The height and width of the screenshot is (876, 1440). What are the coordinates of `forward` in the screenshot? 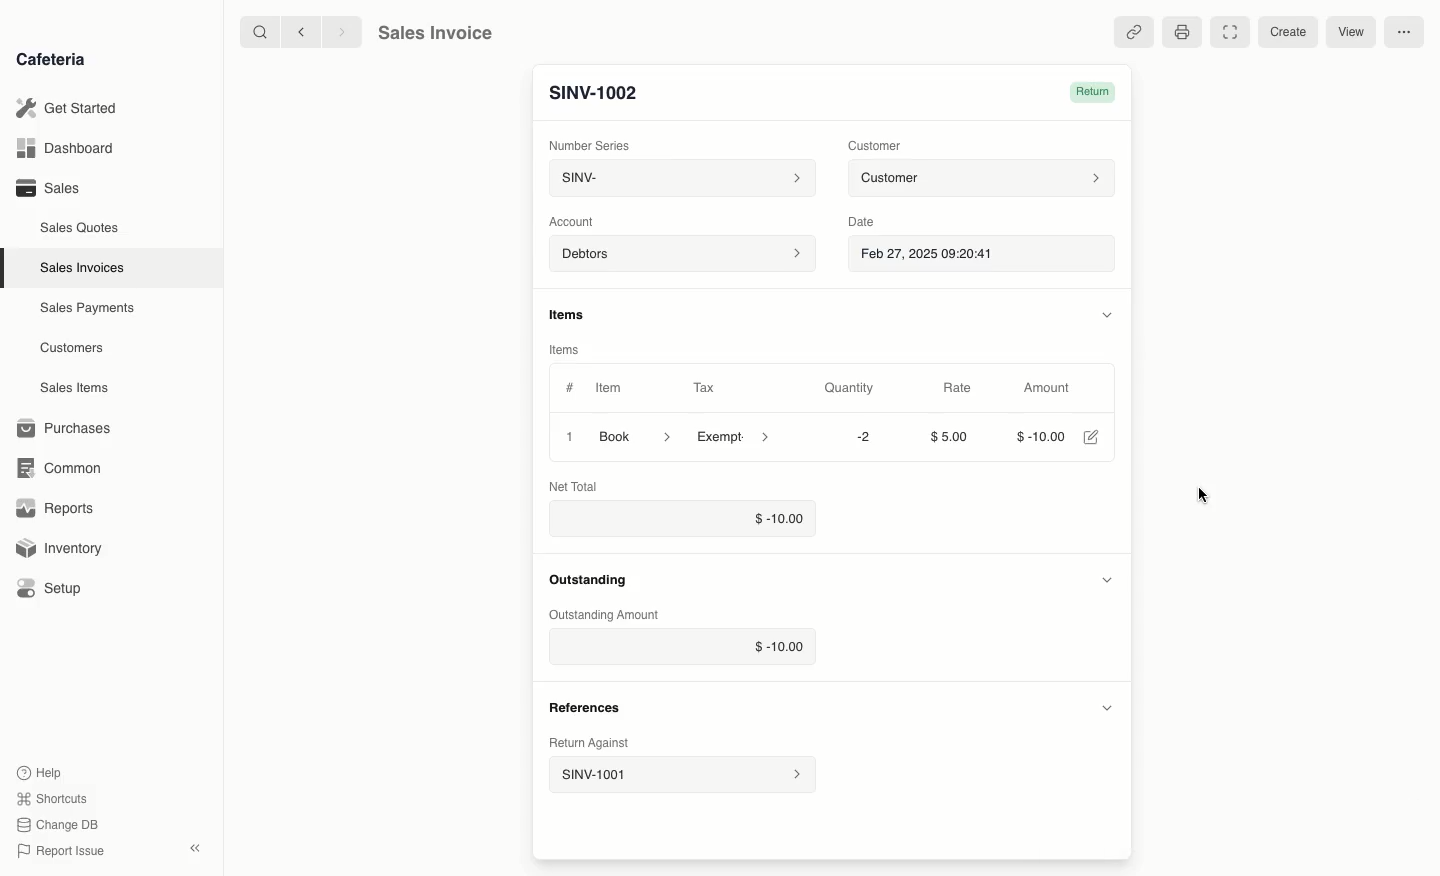 It's located at (344, 32).